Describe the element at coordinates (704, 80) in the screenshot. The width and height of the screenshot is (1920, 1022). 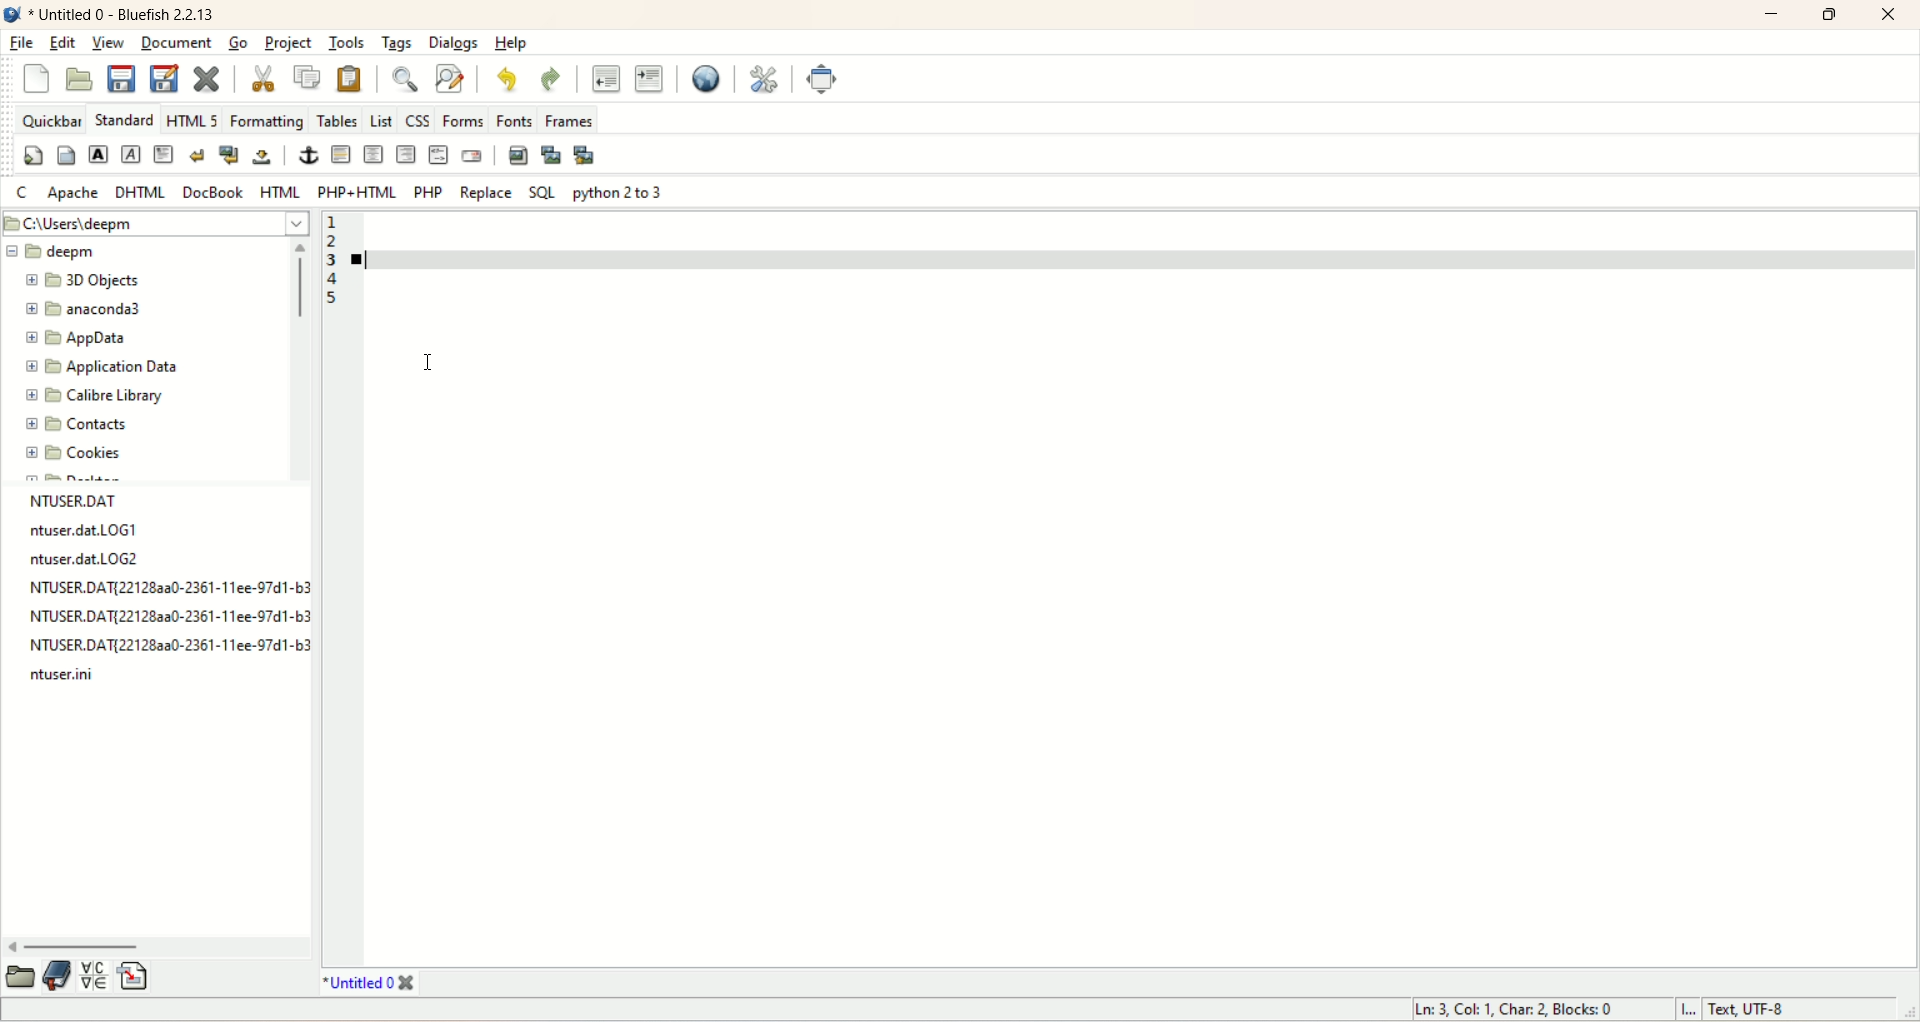
I see `preview in browser` at that location.